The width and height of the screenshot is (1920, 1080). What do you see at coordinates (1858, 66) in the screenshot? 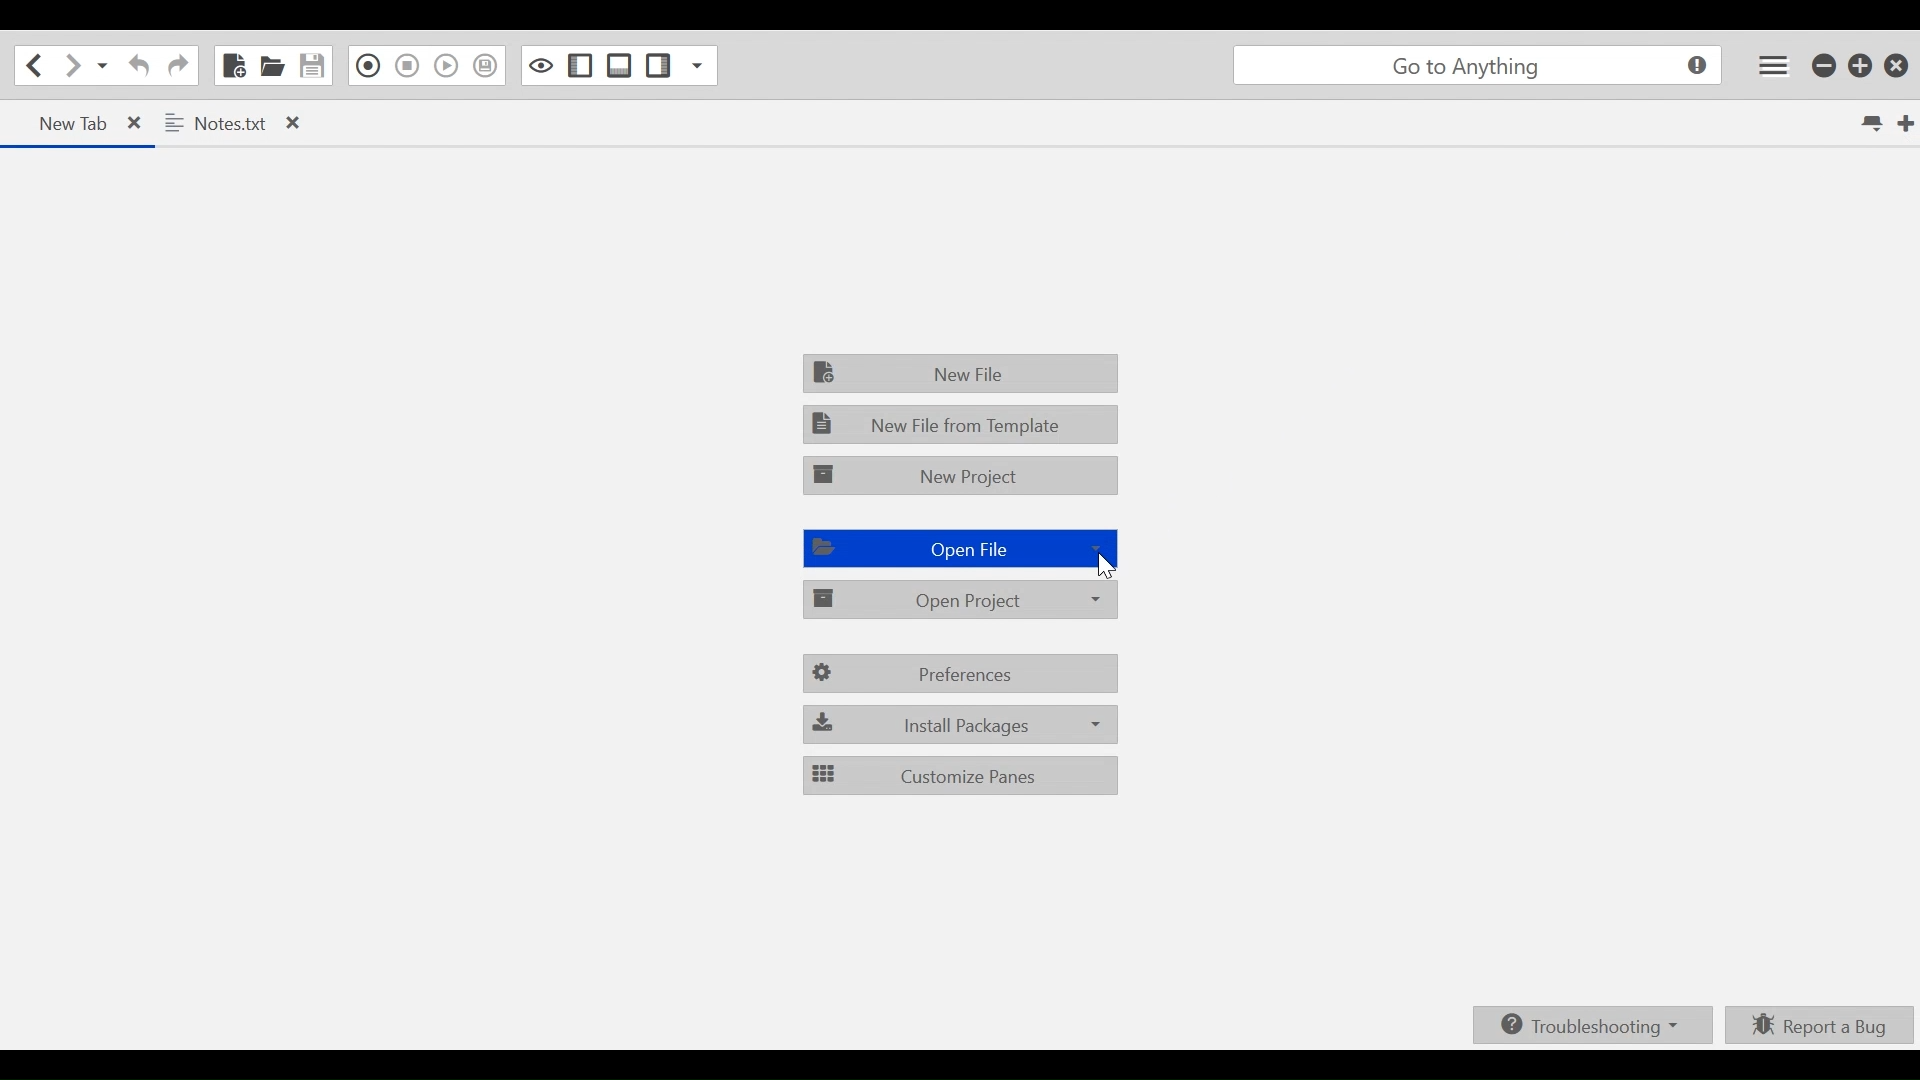
I see `Restore` at bounding box center [1858, 66].